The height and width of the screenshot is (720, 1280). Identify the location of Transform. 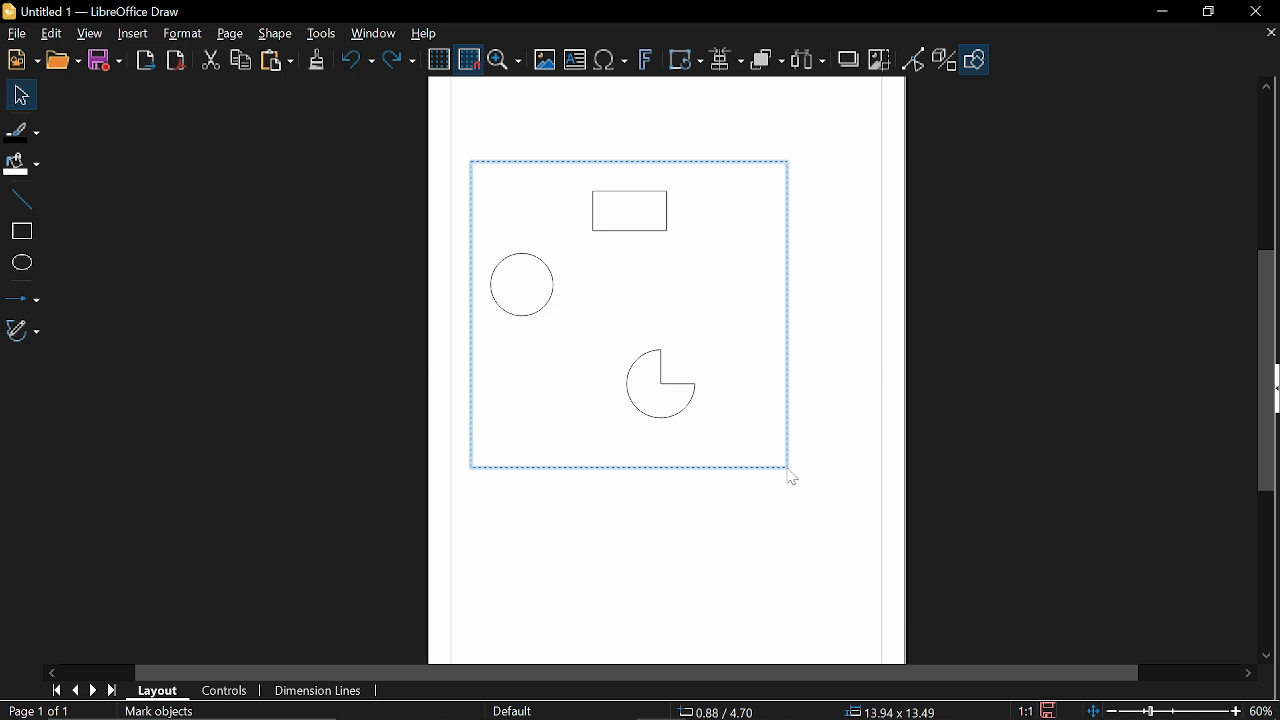
(686, 60).